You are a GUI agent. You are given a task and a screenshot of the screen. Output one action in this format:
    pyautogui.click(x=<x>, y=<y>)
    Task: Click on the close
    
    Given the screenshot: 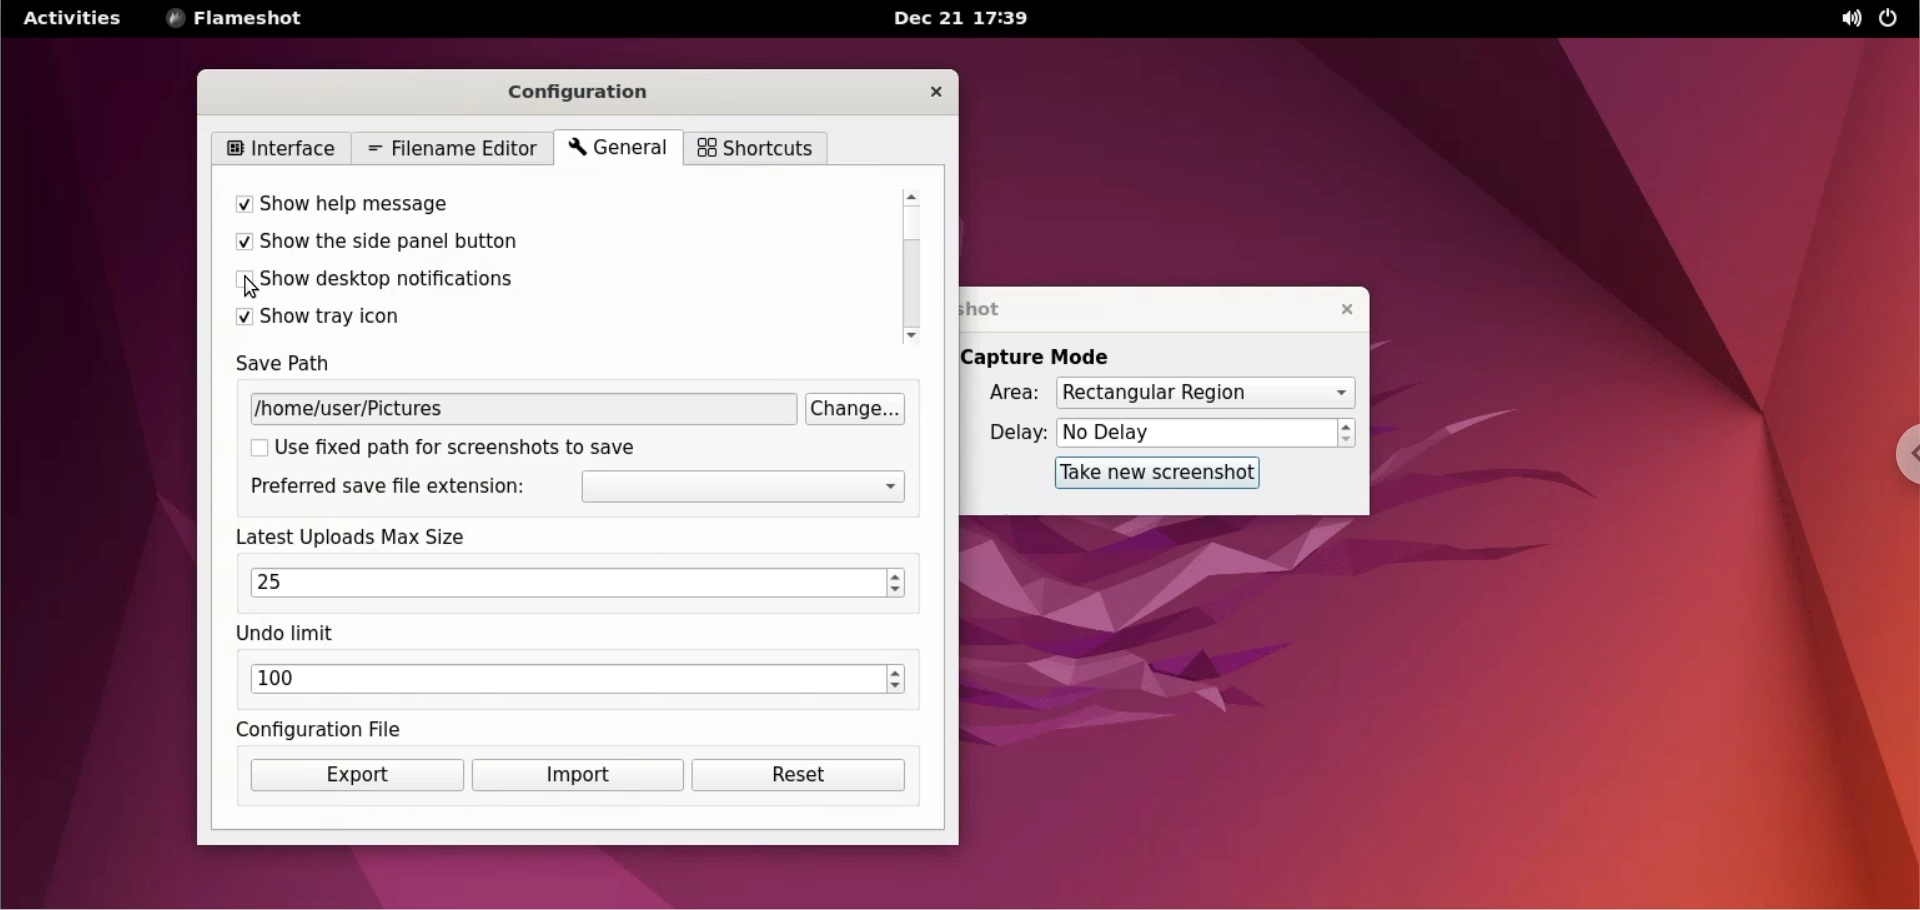 What is the action you would take?
    pyautogui.click(x=1336, y=307)
    